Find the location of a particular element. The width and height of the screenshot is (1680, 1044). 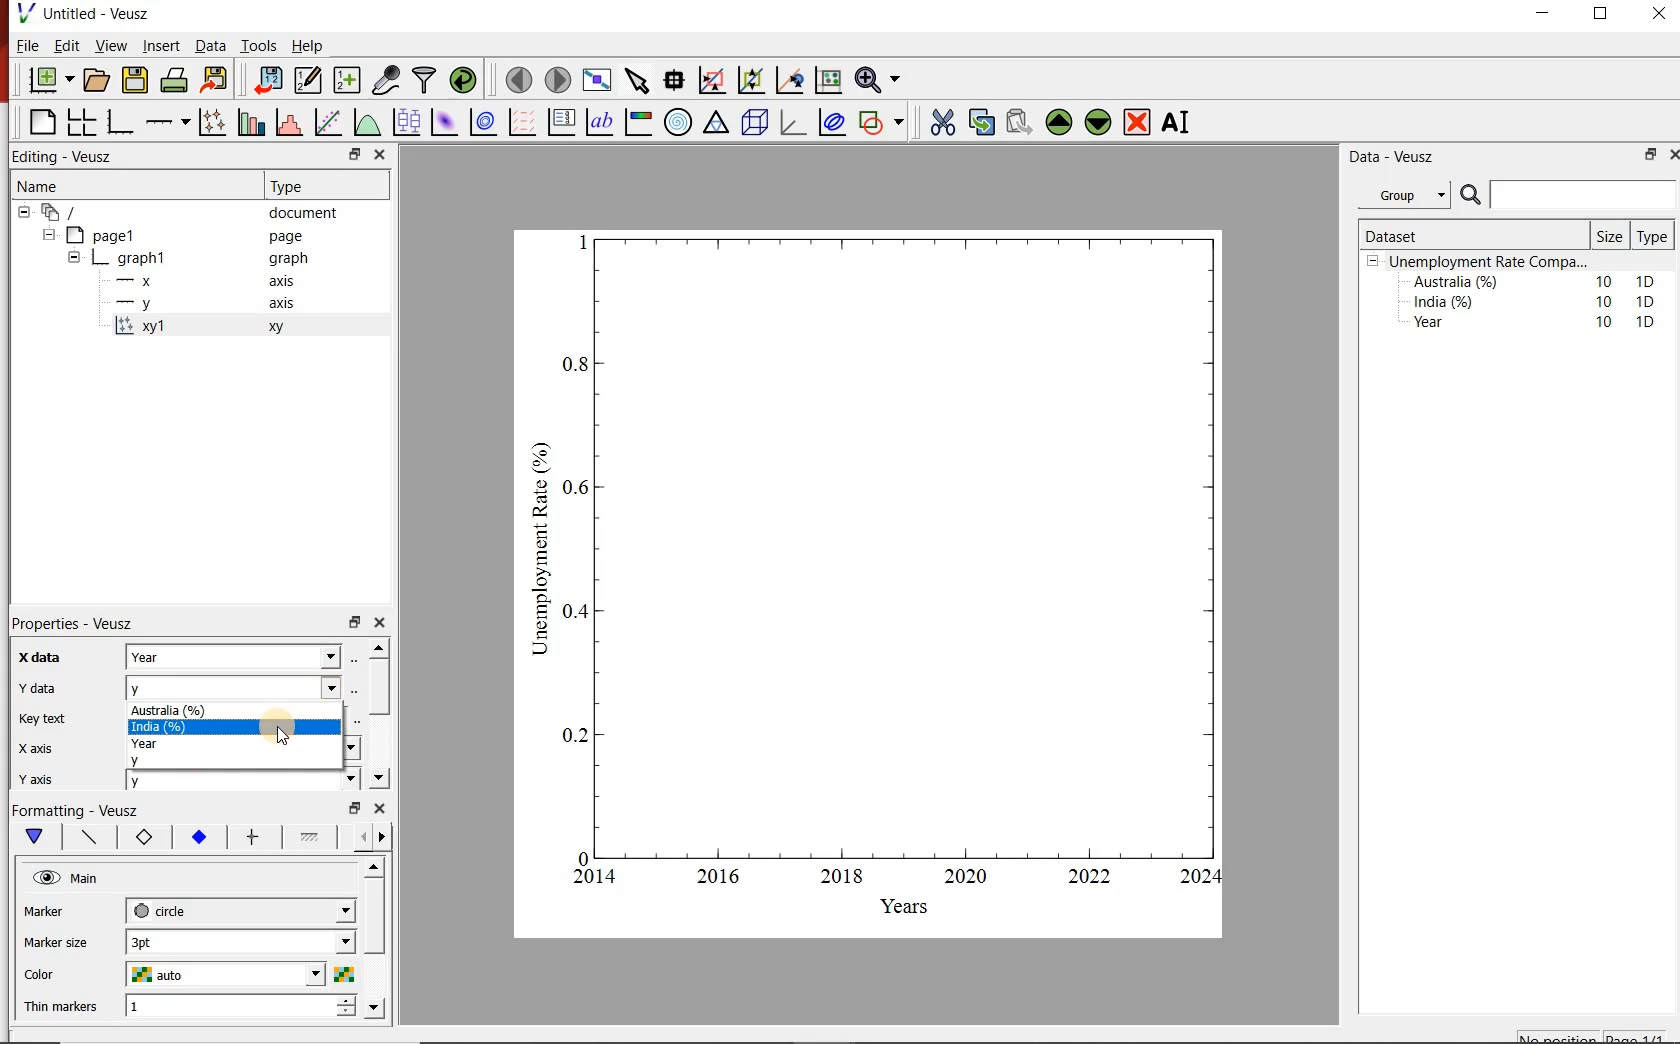

Unemployment Rate Compa... is located at coordinates (1490, 262).